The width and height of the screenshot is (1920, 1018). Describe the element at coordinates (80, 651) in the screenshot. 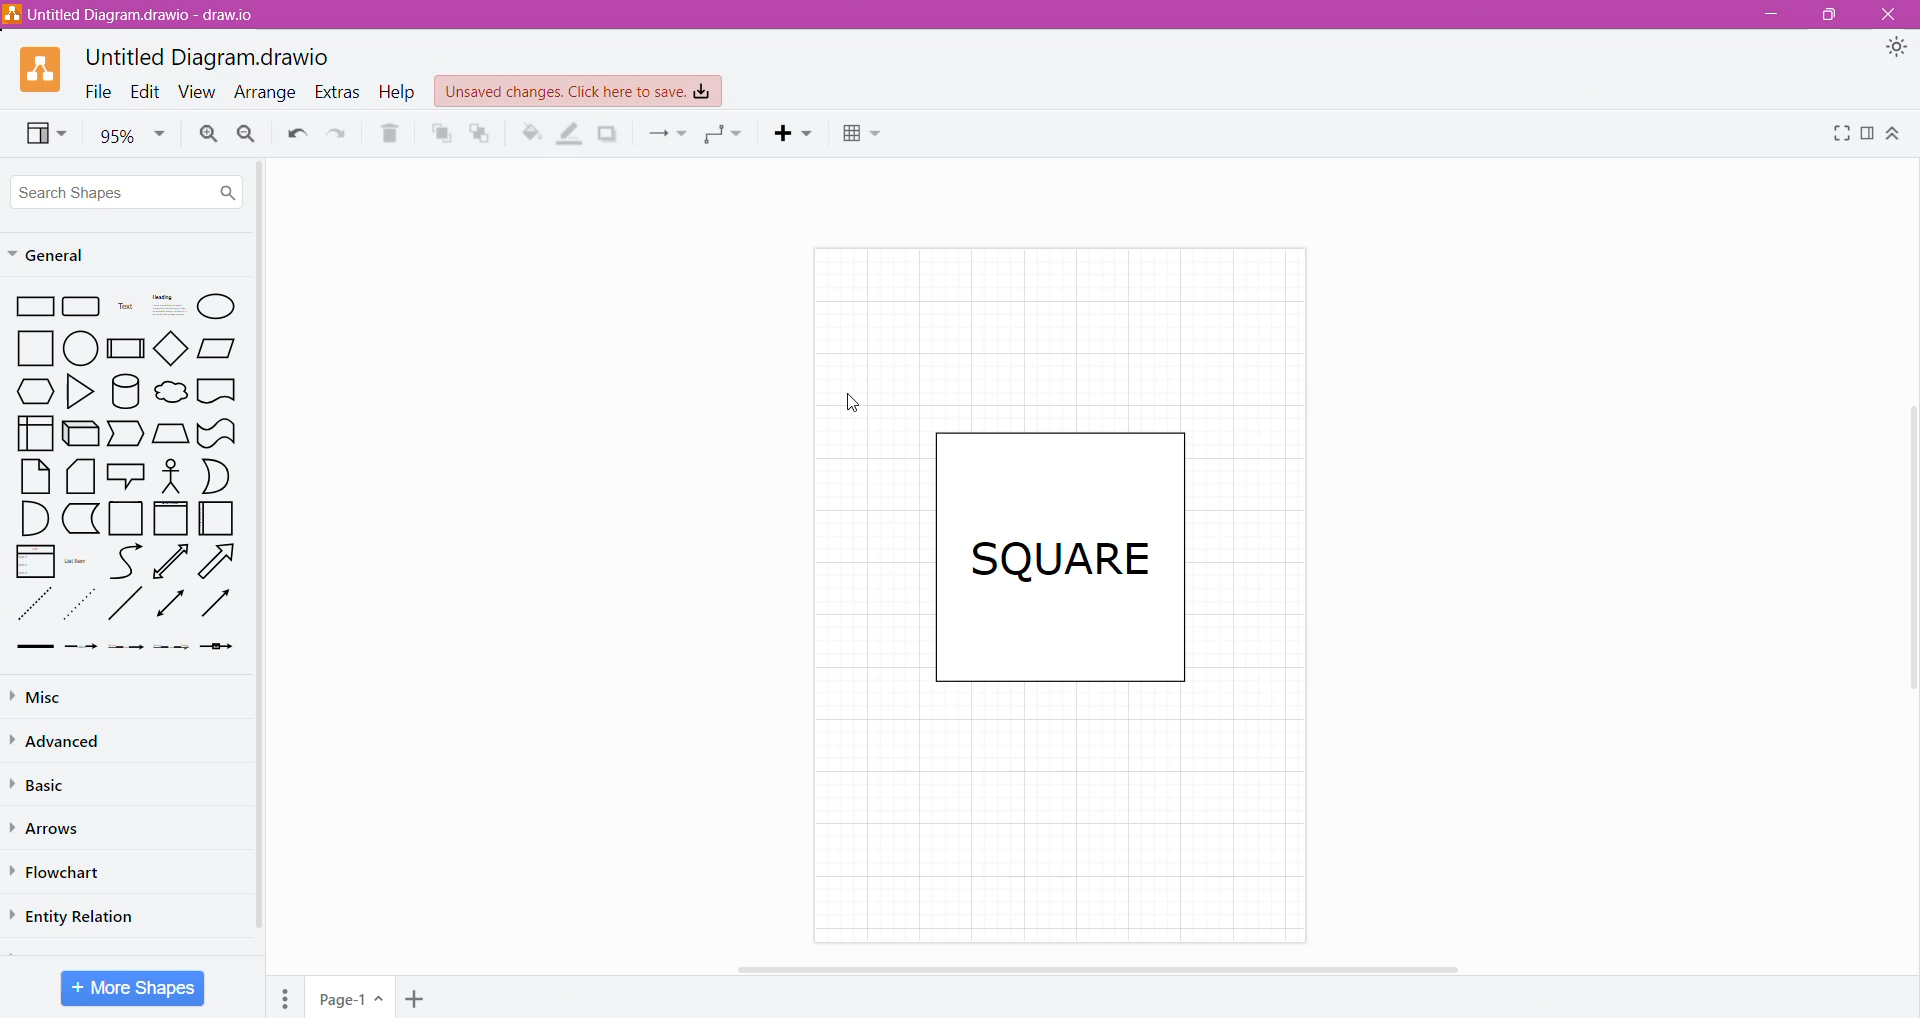

I see `Dashed Arrow` at that location.